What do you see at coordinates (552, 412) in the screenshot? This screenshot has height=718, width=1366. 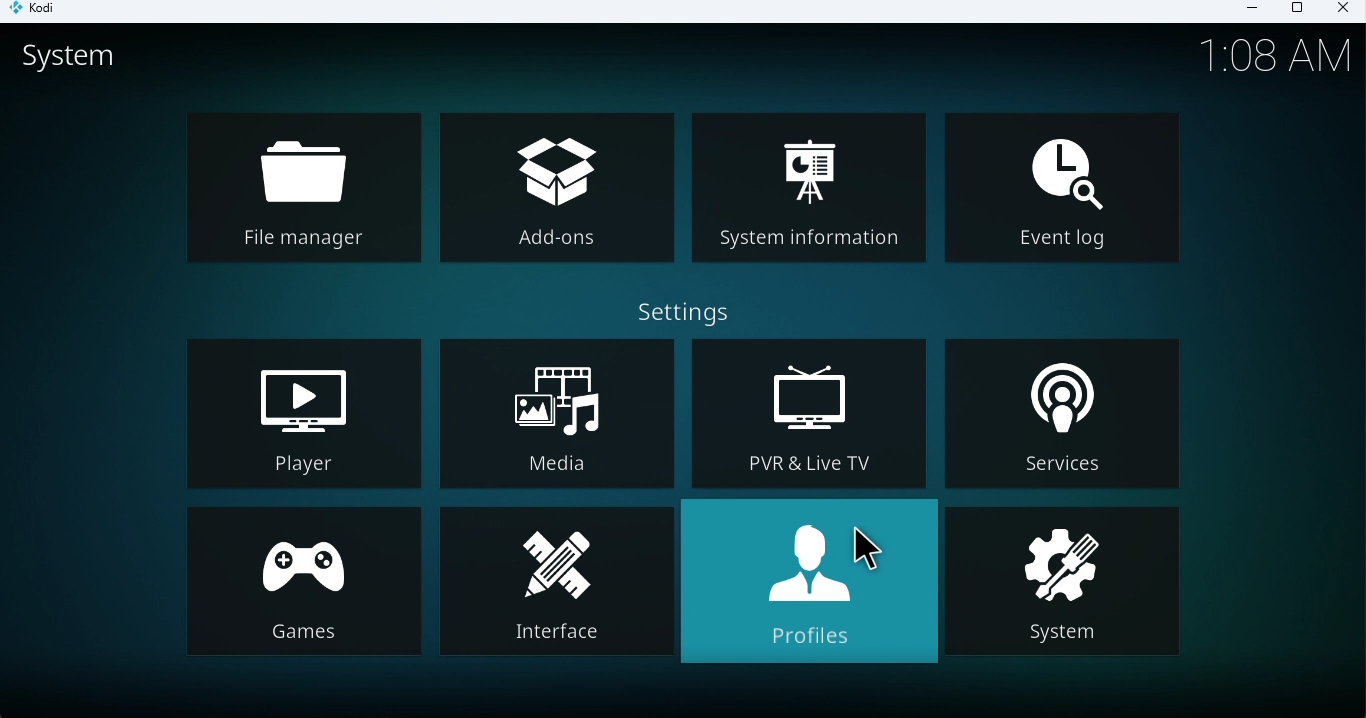 I see `Media` at bounding box center [552, 412].